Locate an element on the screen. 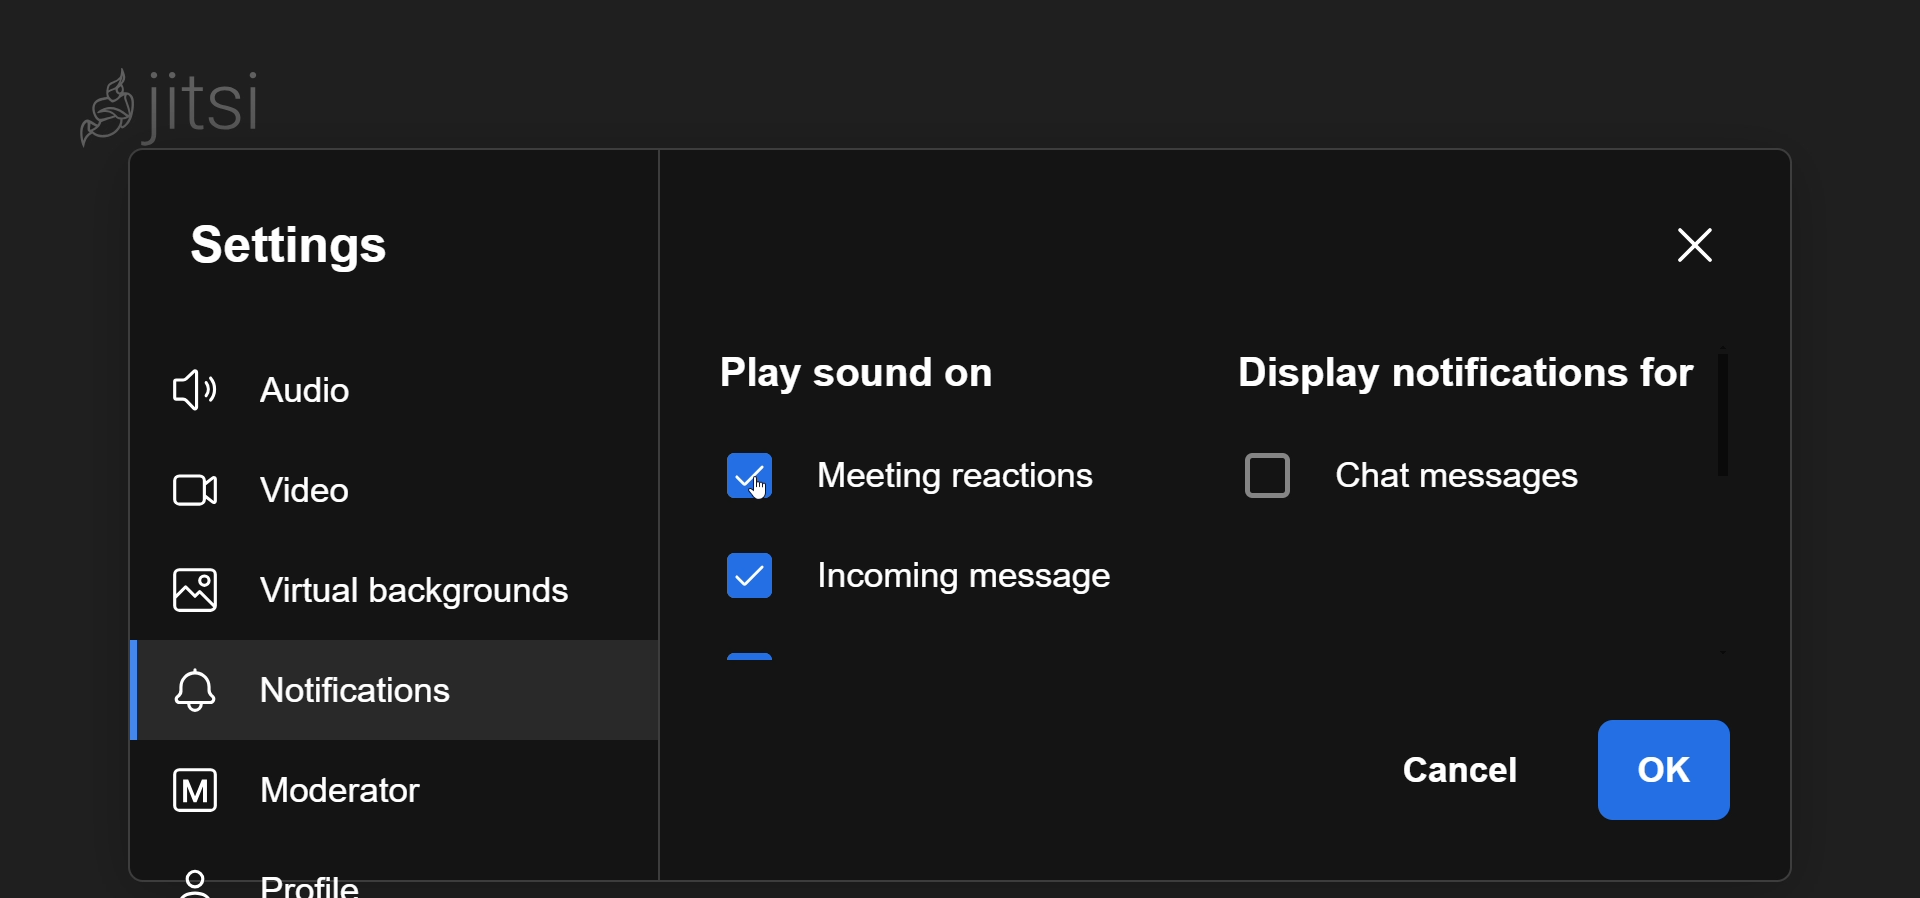  notification is located at coordinates (349, 688).